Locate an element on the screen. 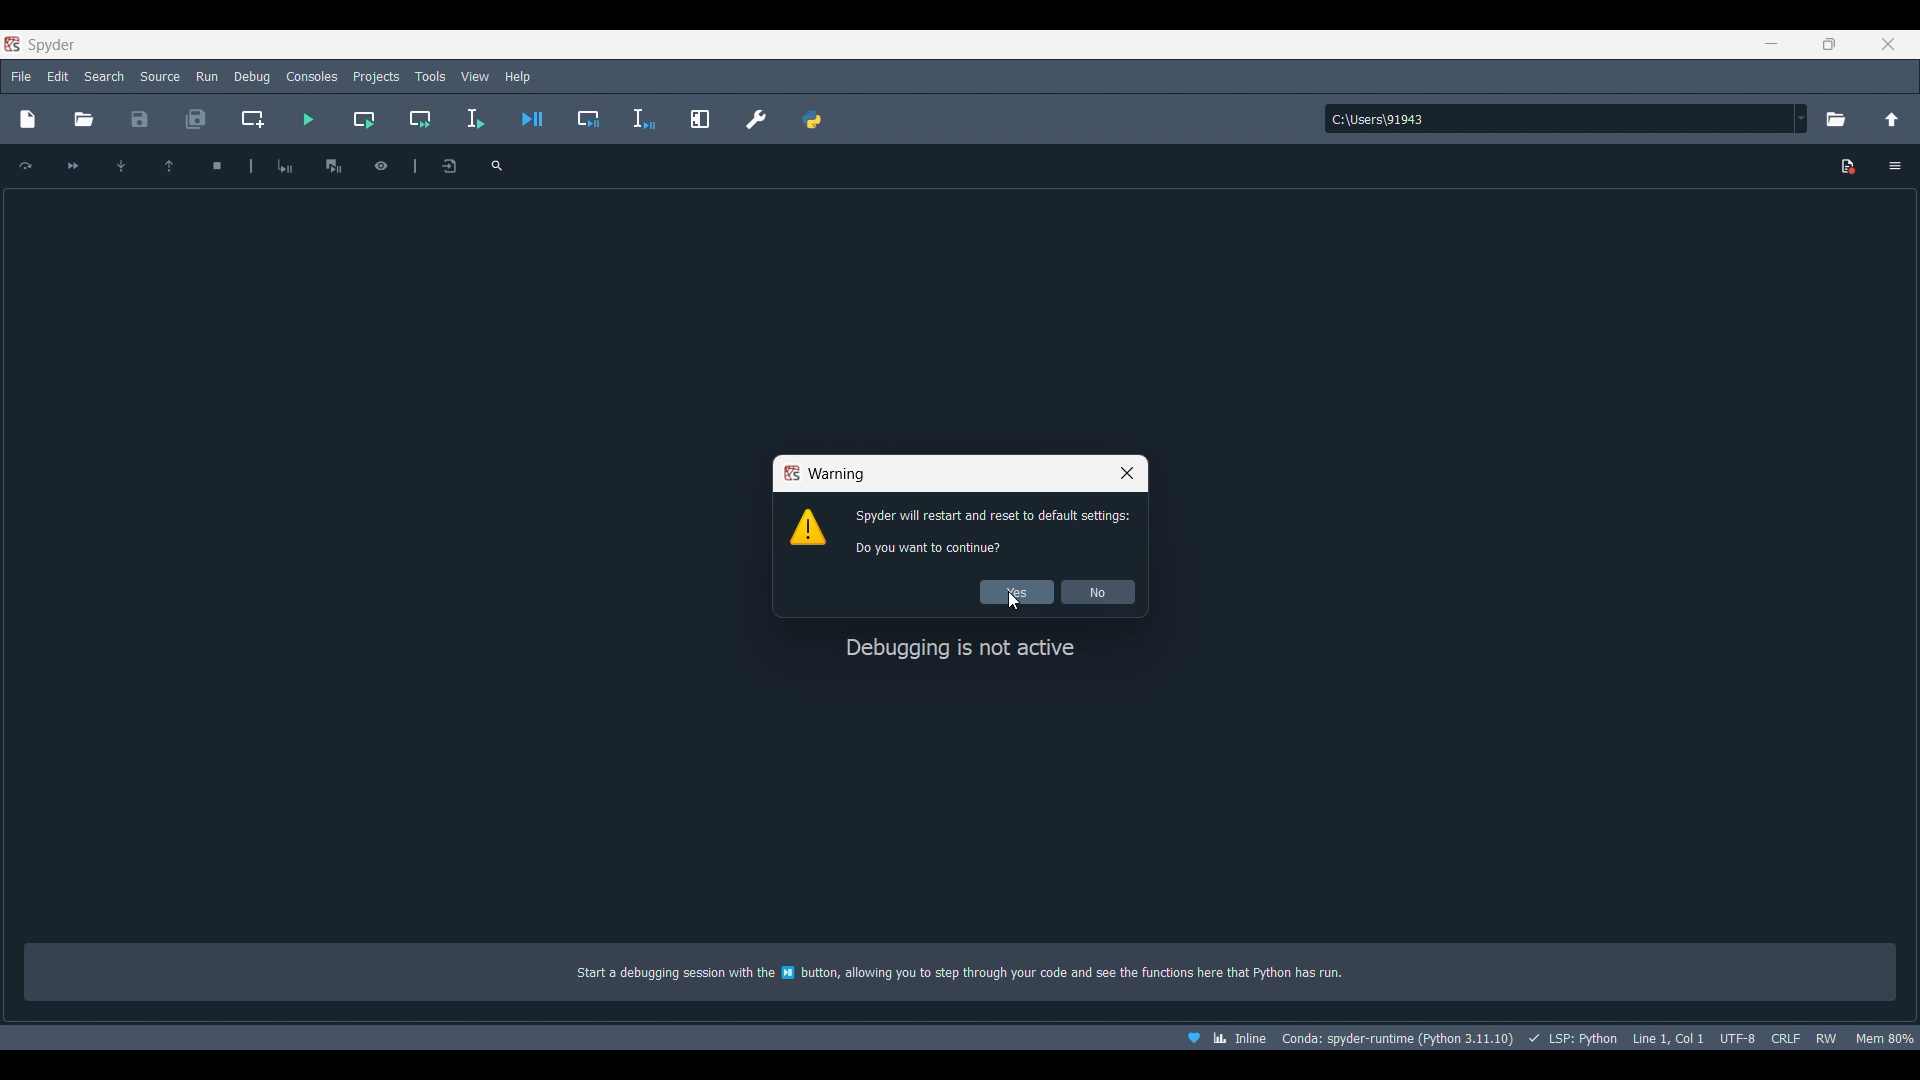 This screenshot has width=1920, height=1080. Close is located at coordinates (1127, 473).